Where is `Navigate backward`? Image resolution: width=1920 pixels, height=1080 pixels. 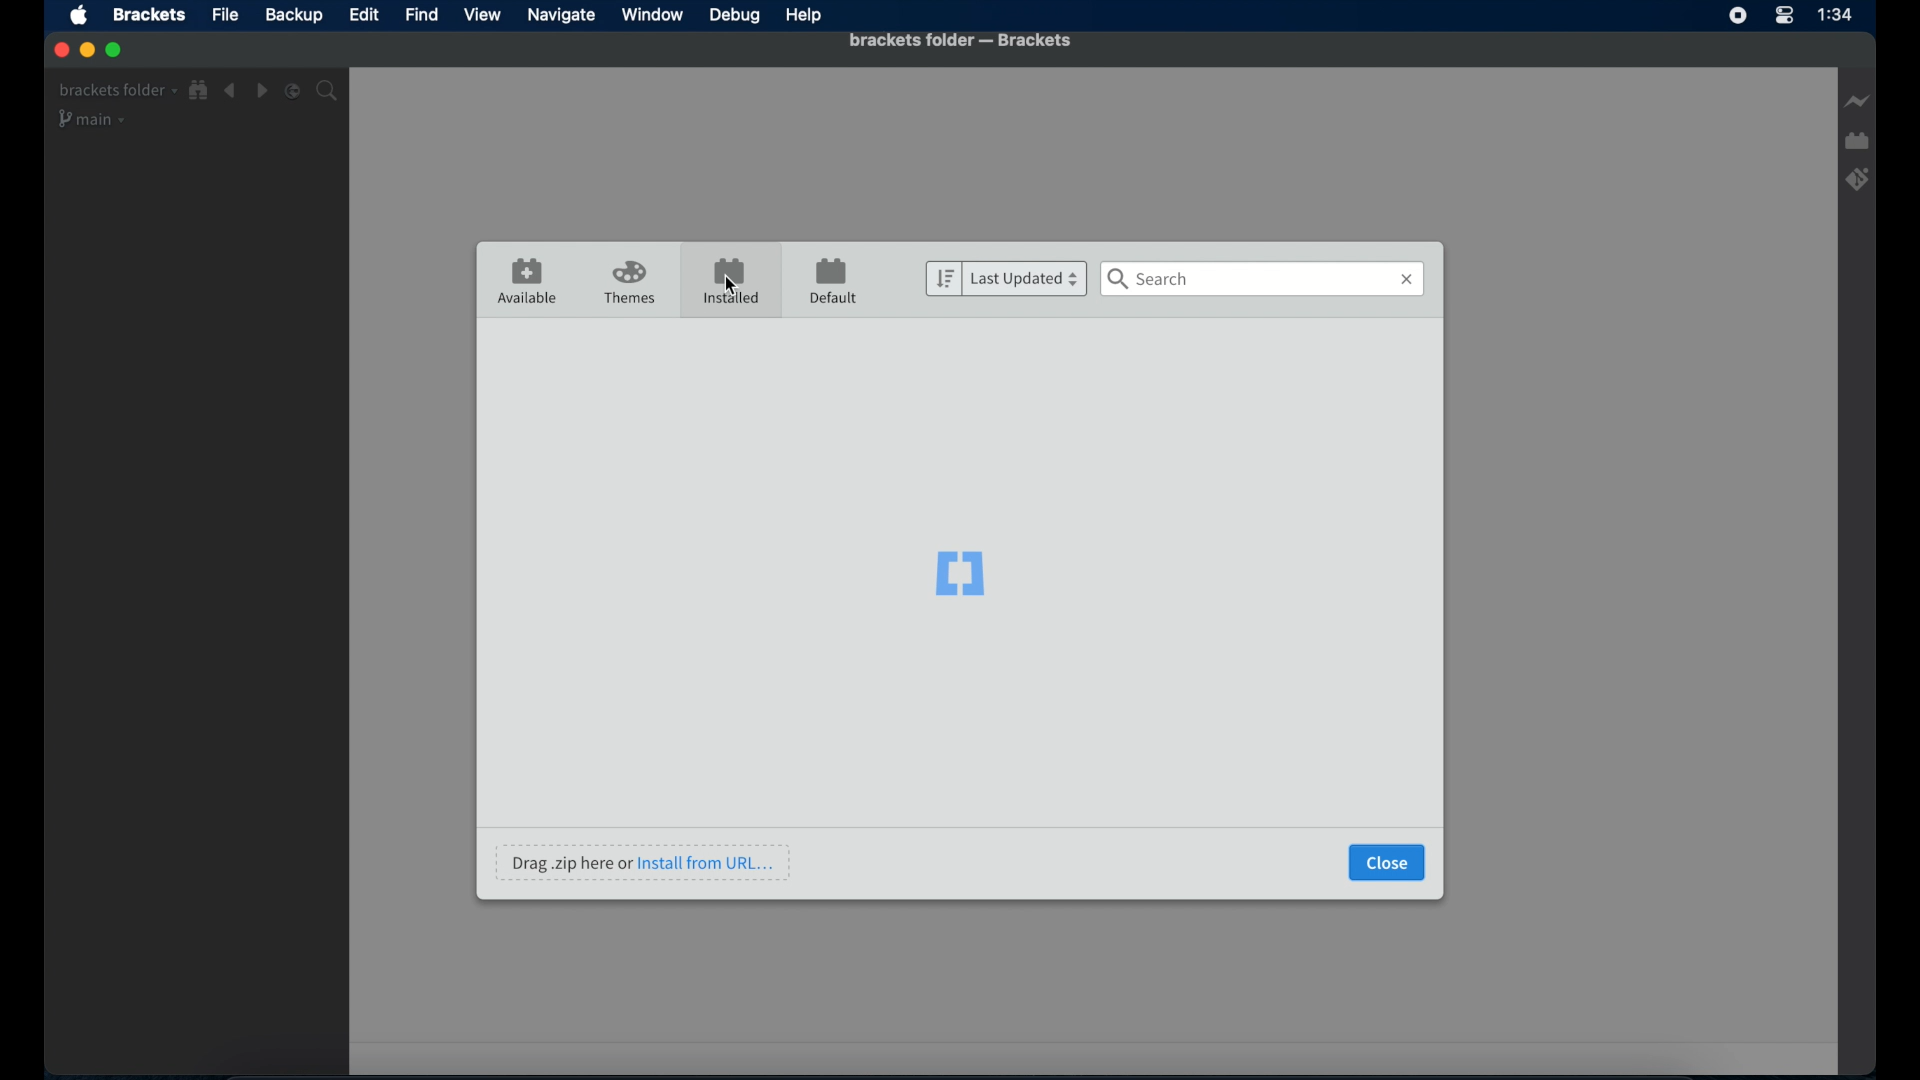 Navigate backward is located at coordinates (230, 91).